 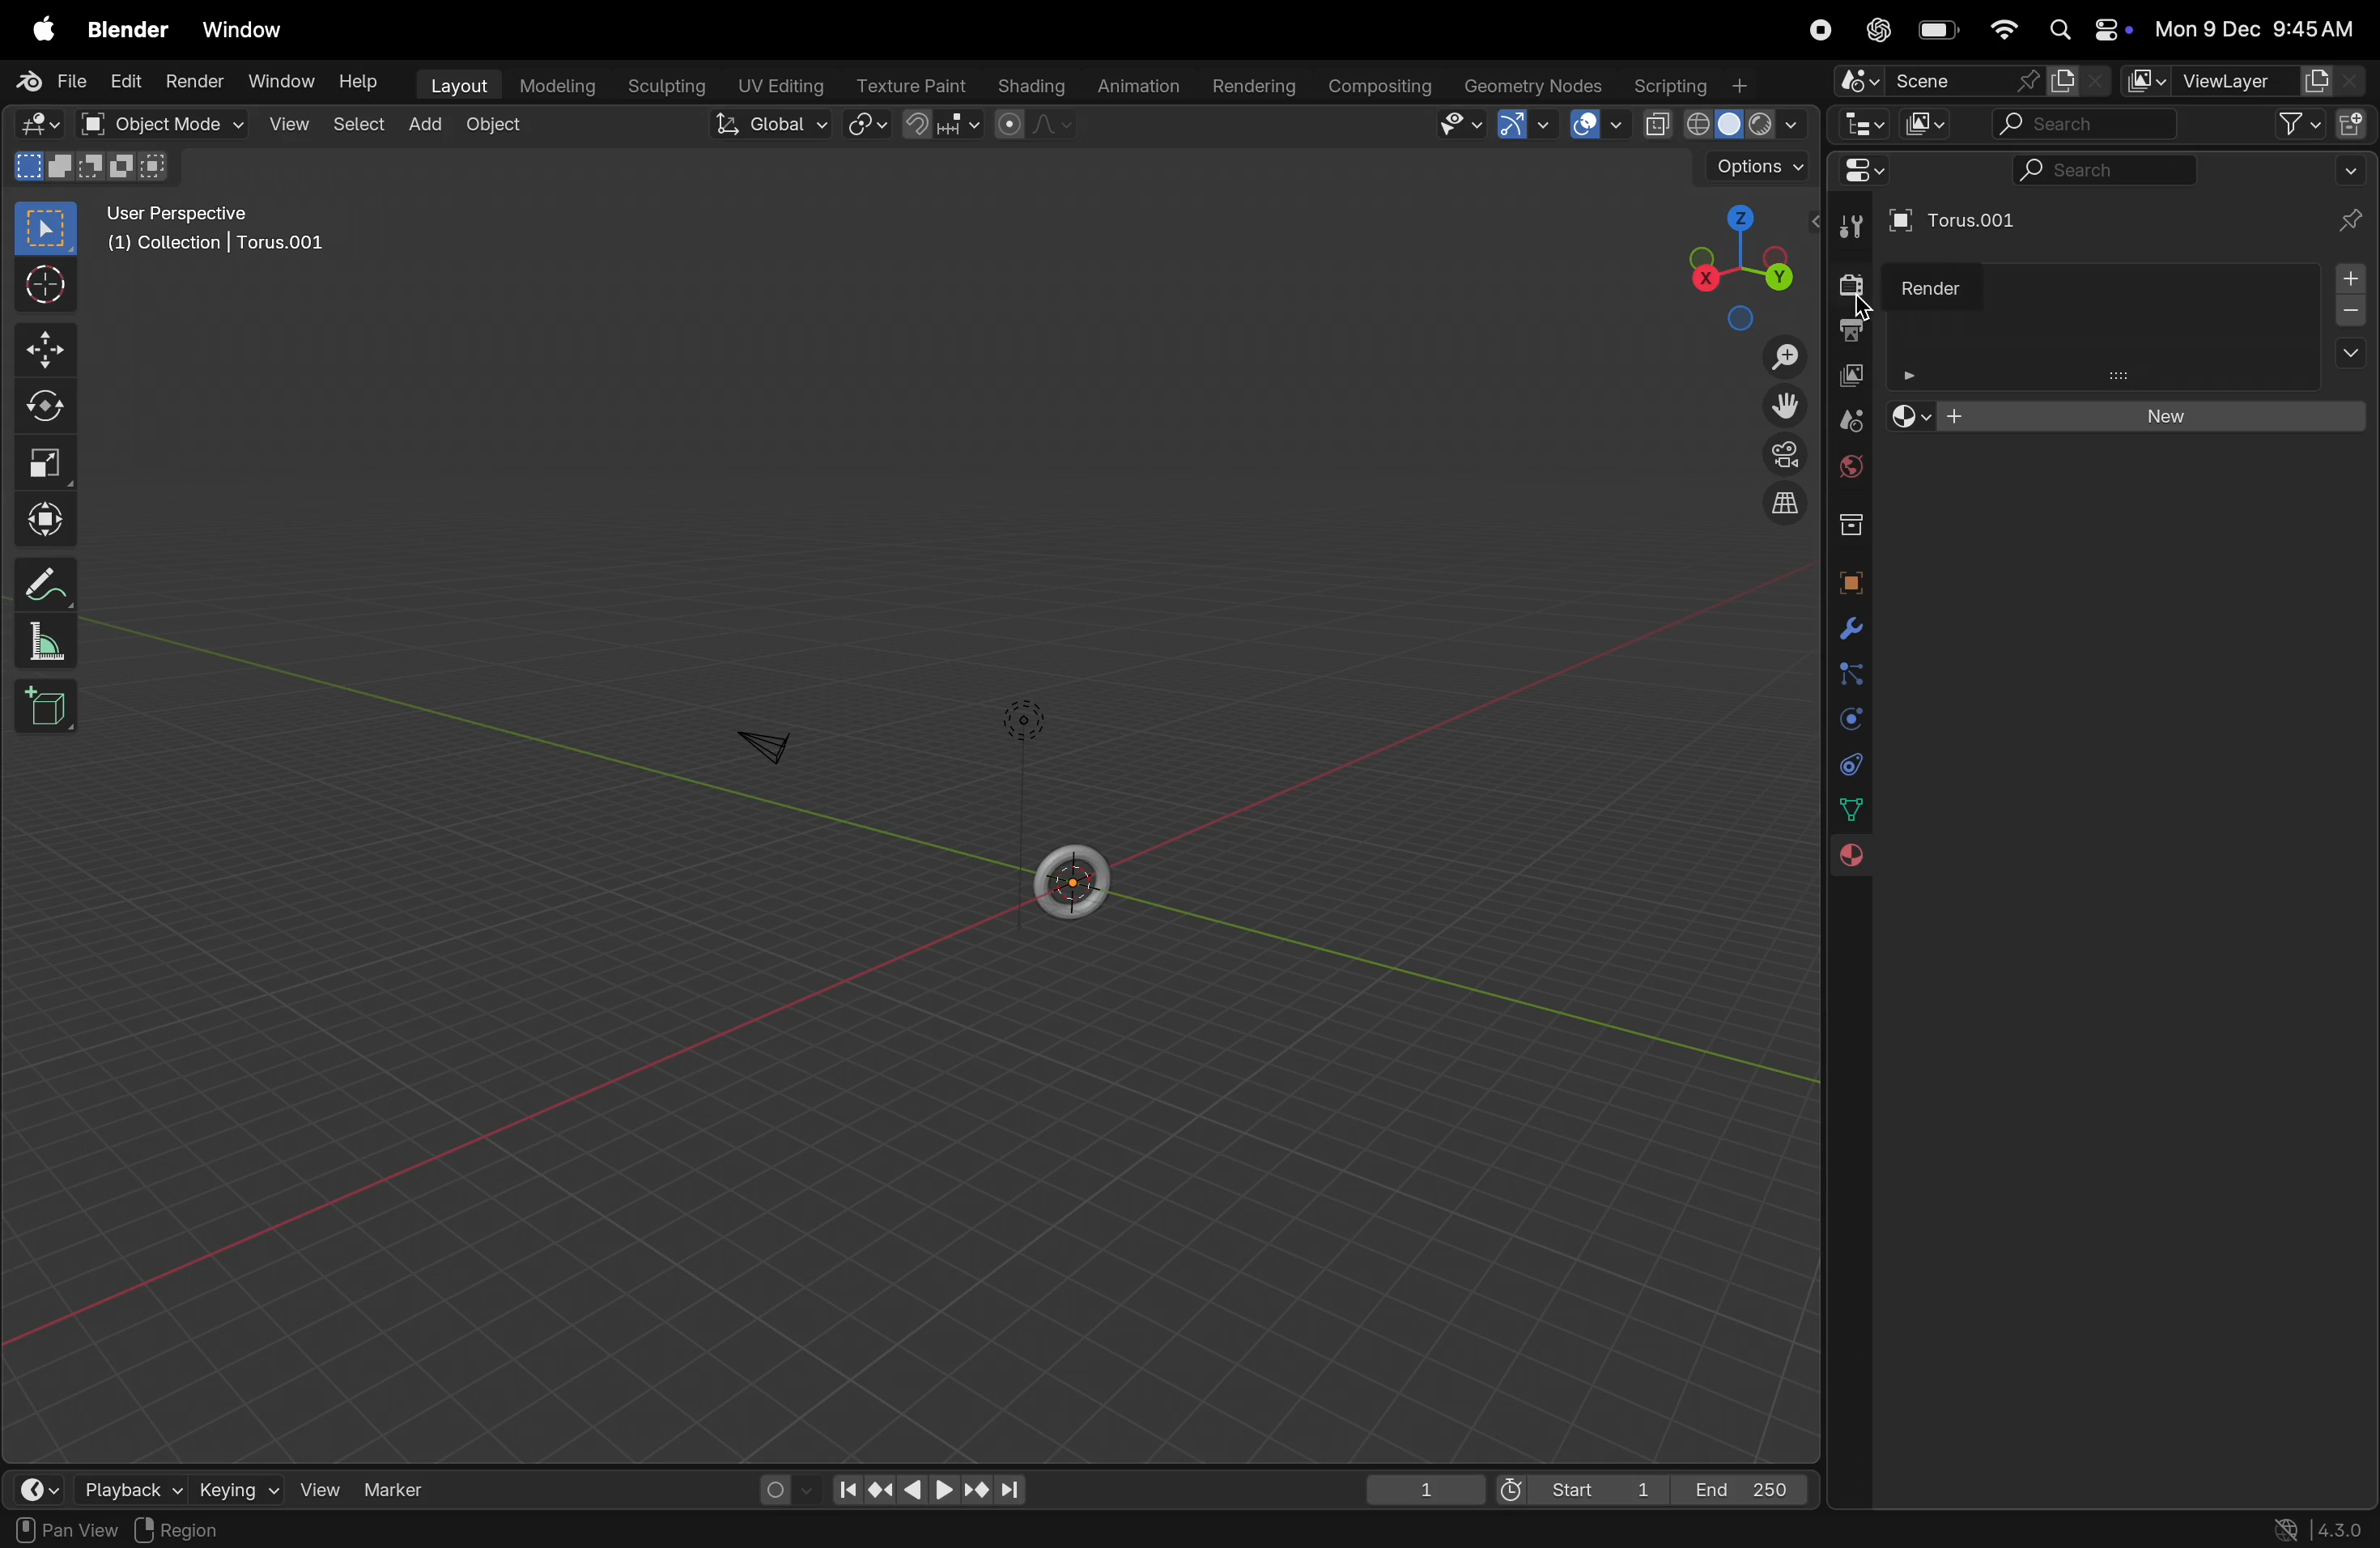 I want to click on arrow, so click(x=1527, y=128).